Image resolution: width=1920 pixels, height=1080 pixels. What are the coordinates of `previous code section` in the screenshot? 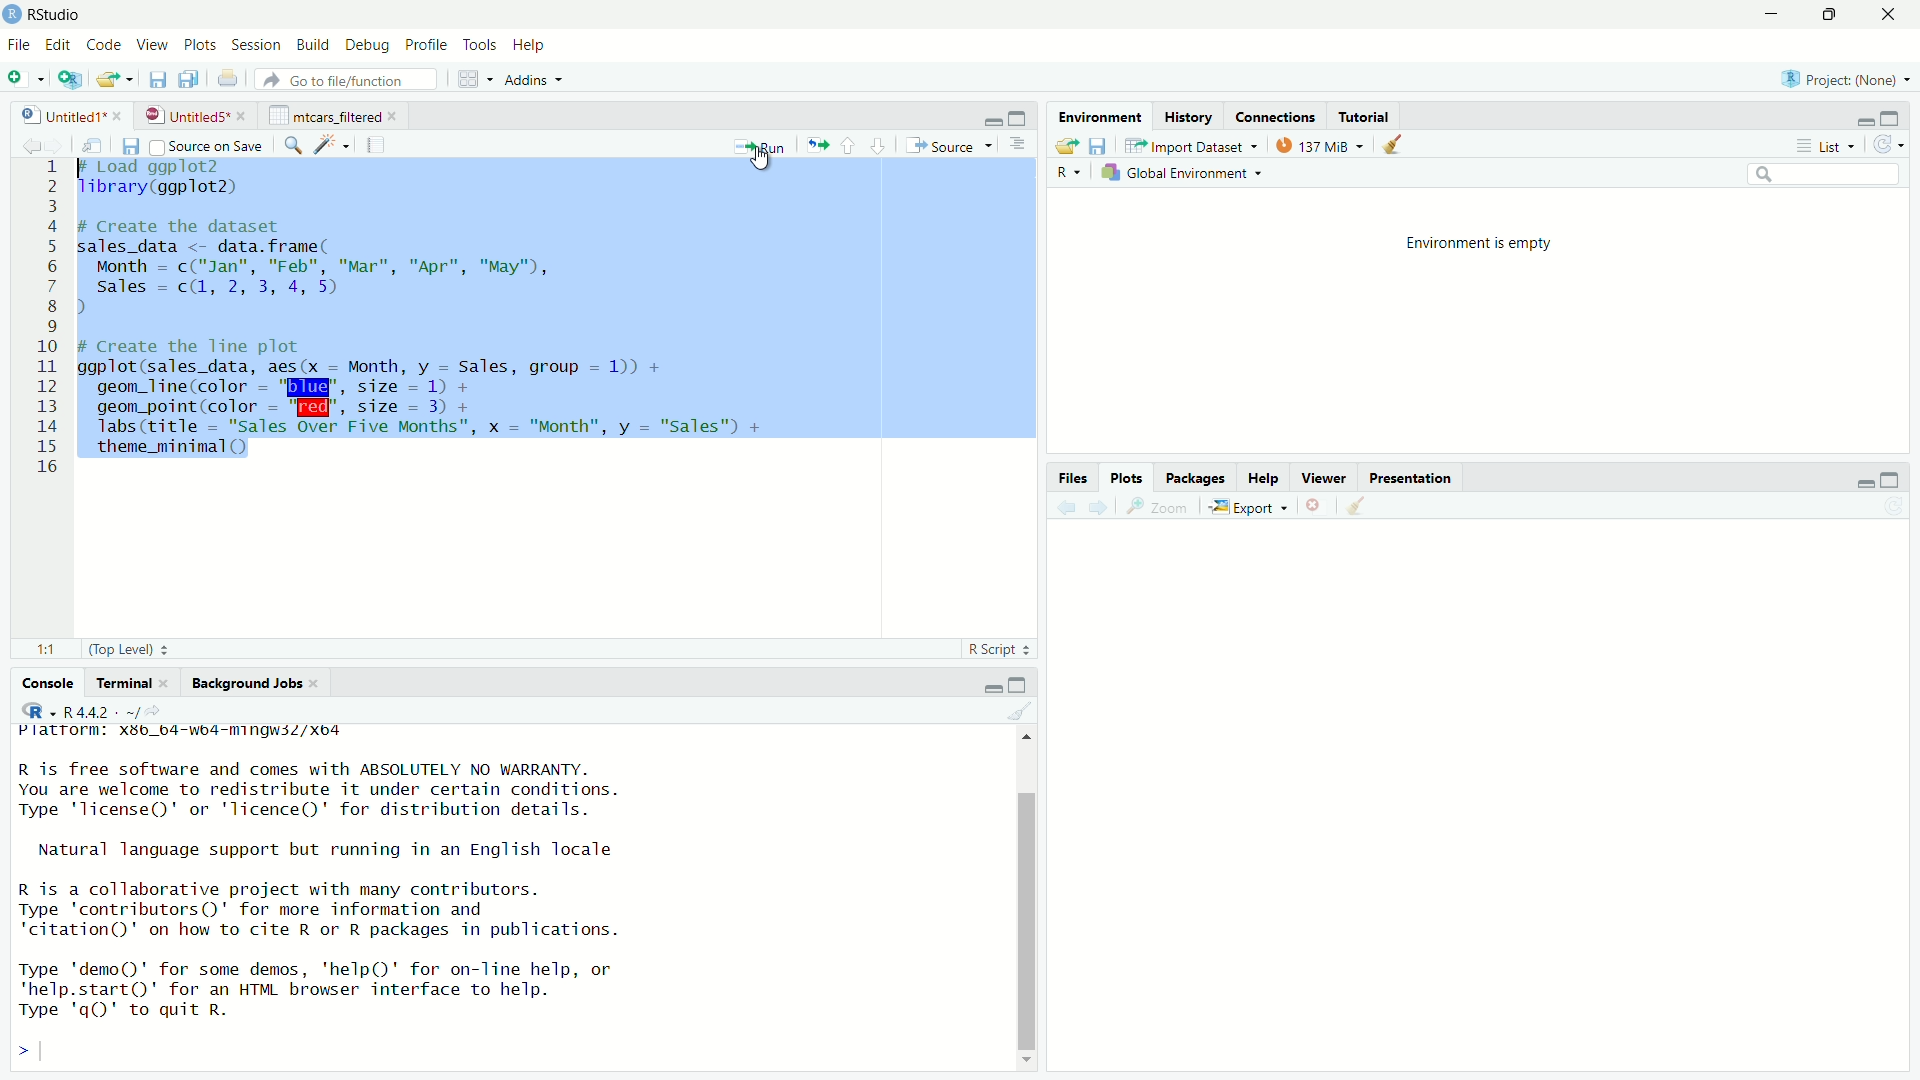 It's located at (848, 145).